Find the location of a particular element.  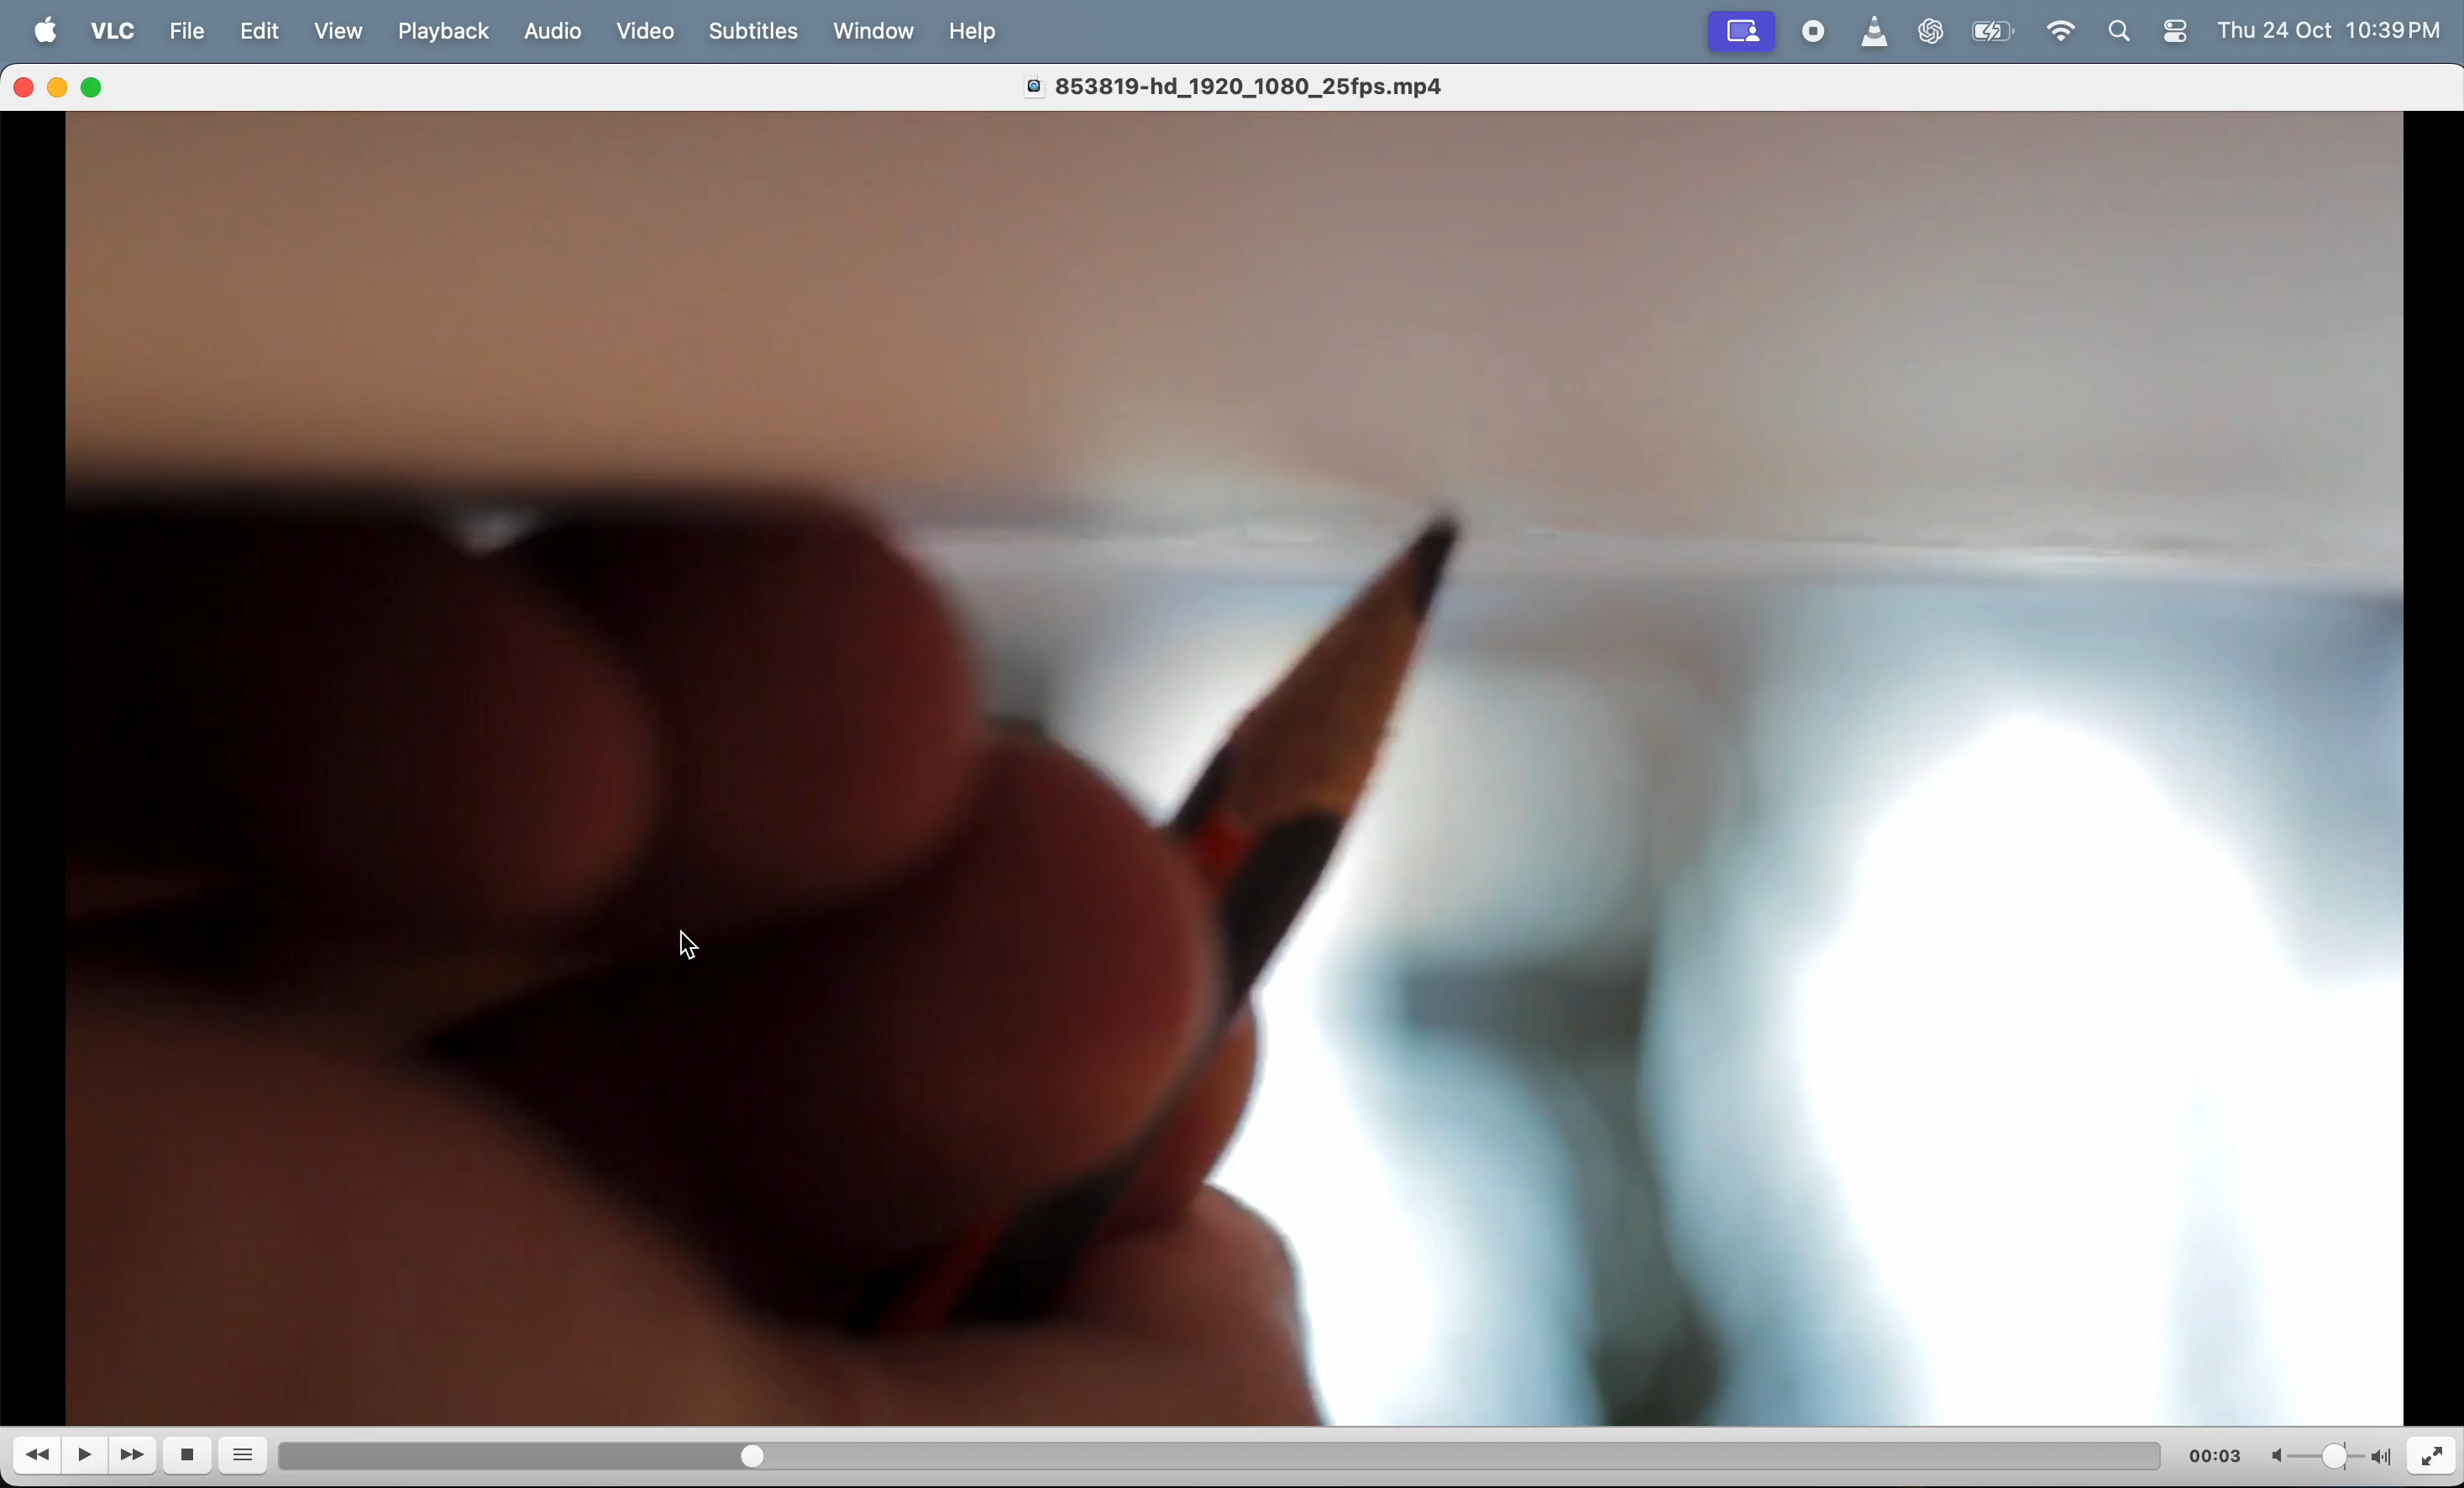

apple widgets is located at coordinates (2150, 32).